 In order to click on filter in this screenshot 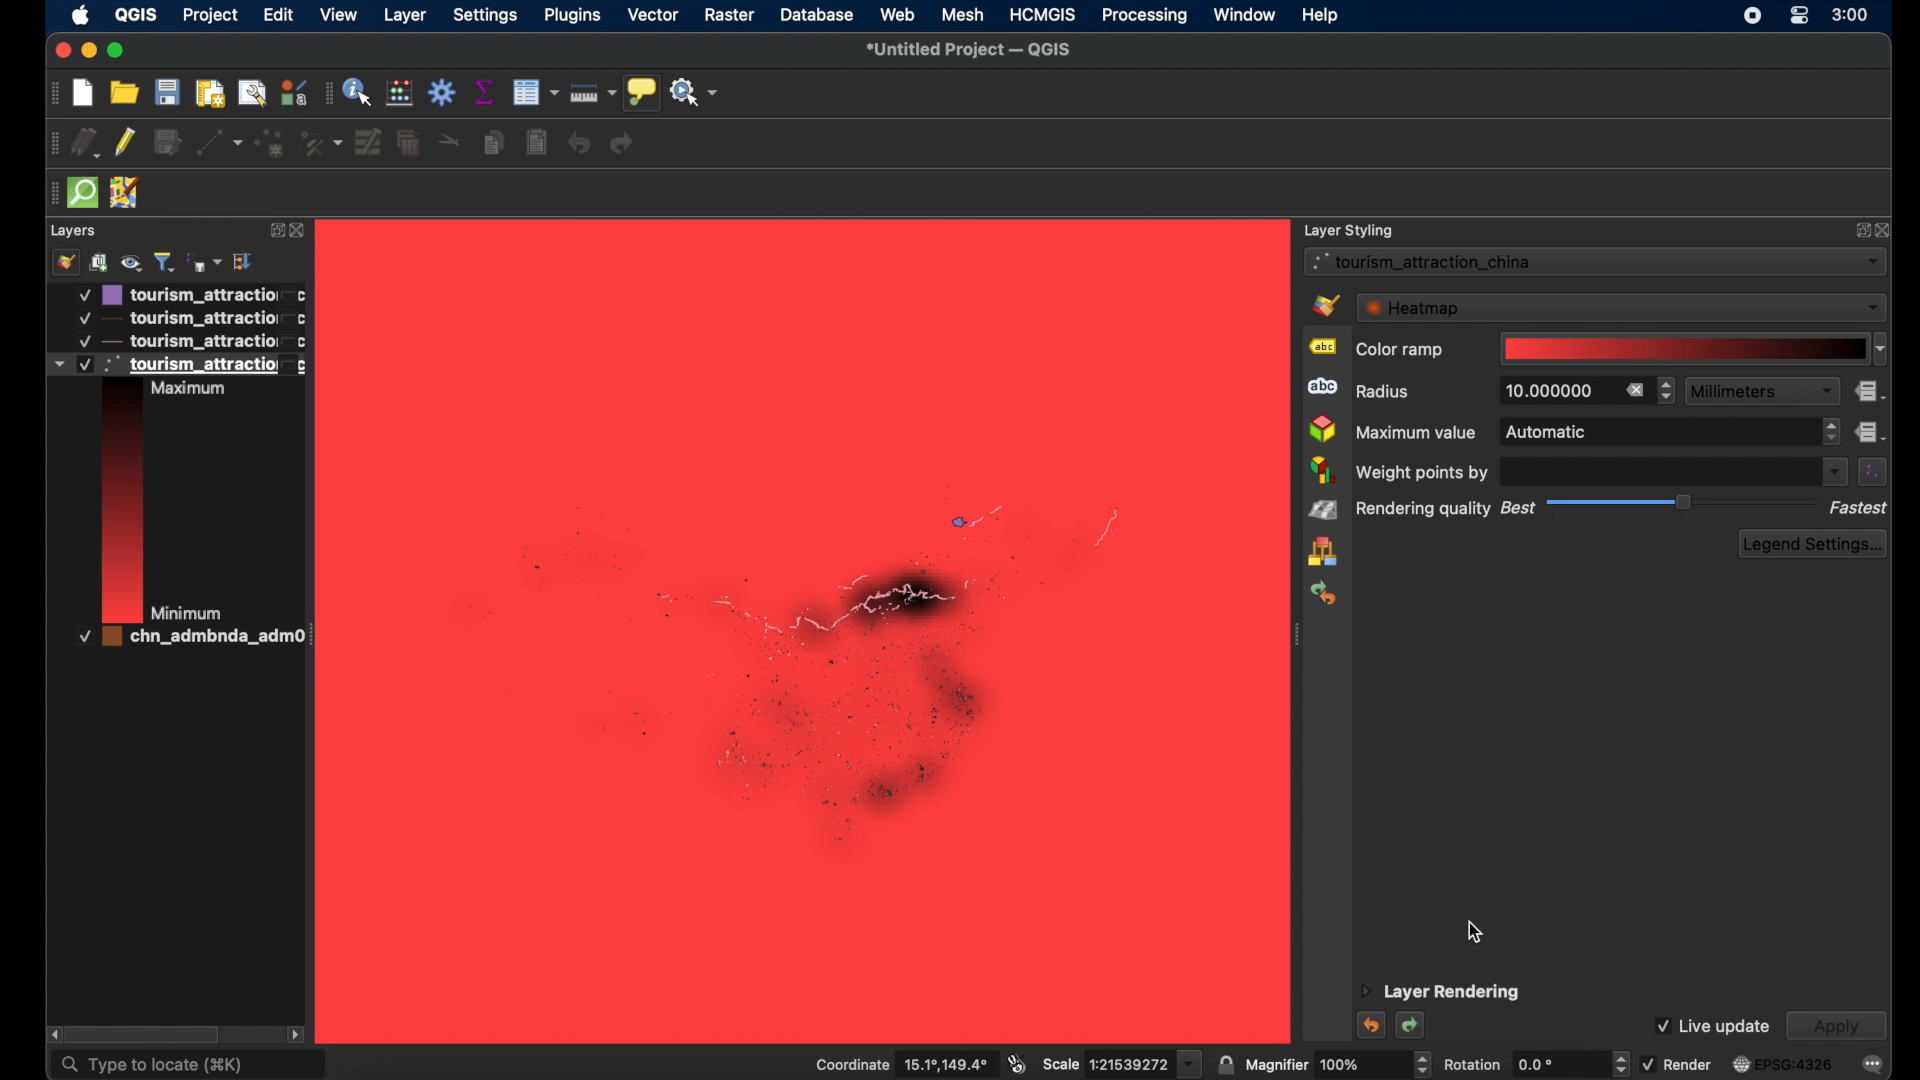, I will do `click(164, 260)`.